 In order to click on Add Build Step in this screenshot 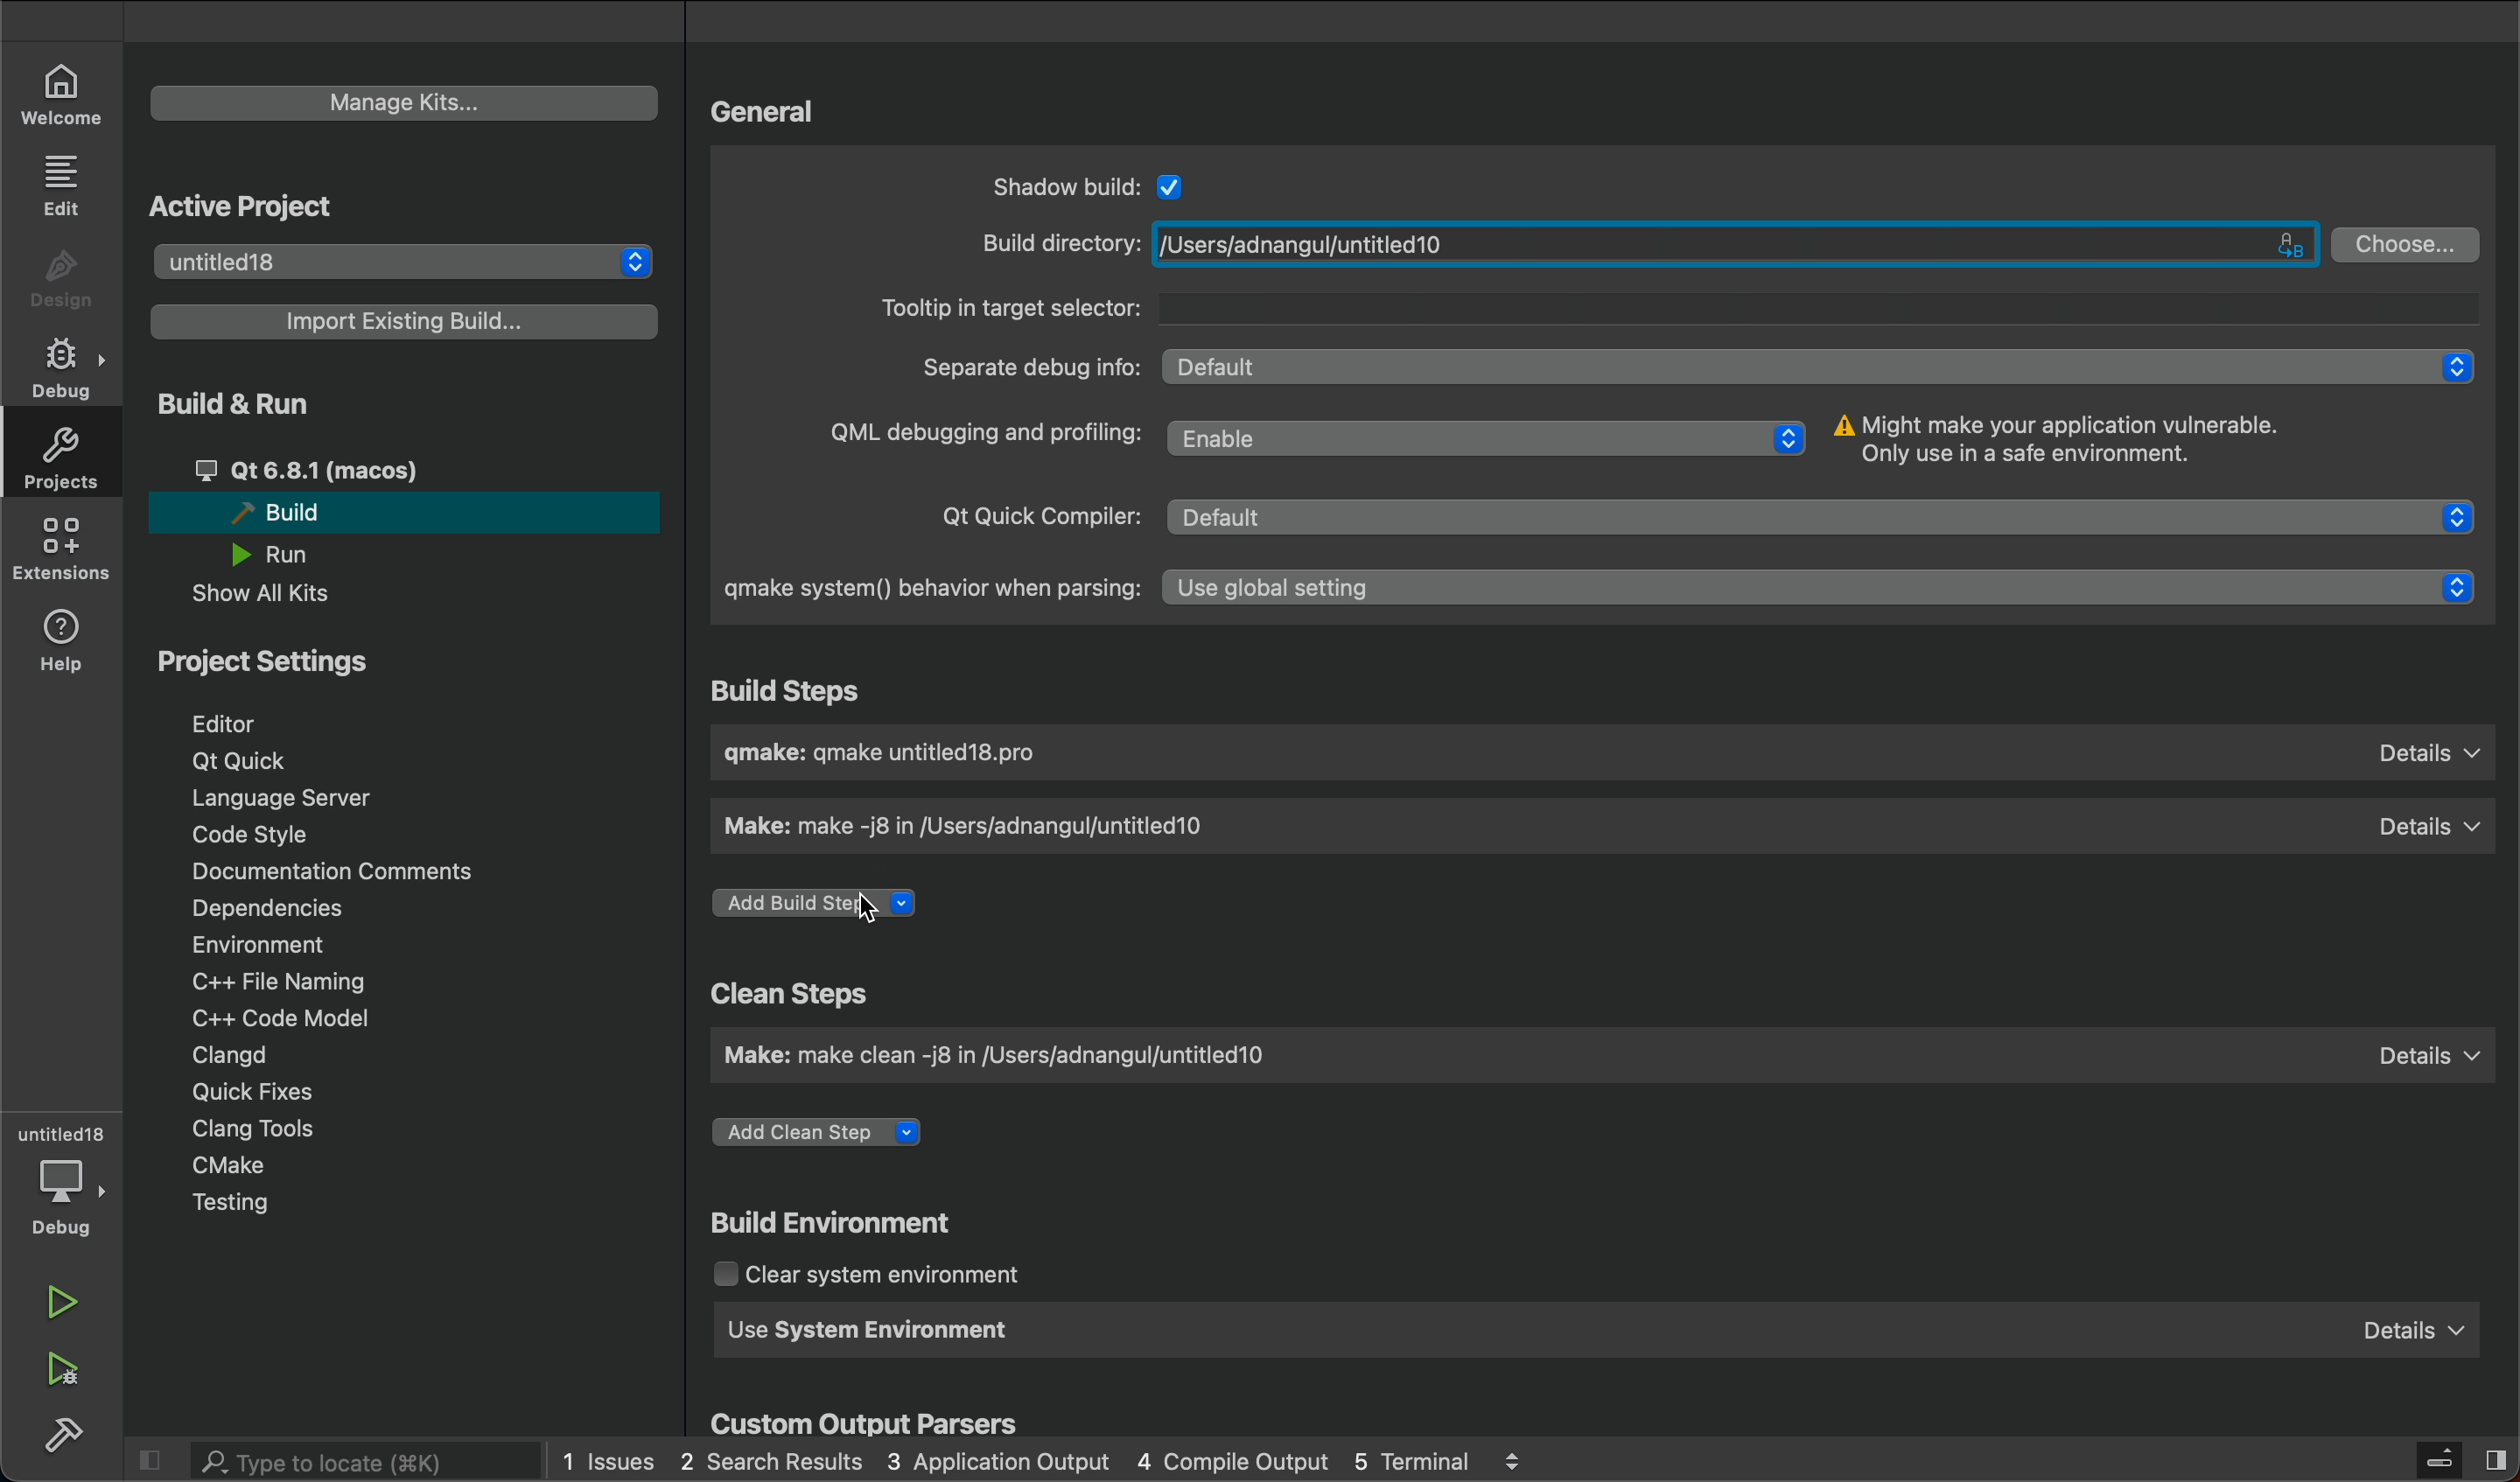, I will do `click(819, 905)`.